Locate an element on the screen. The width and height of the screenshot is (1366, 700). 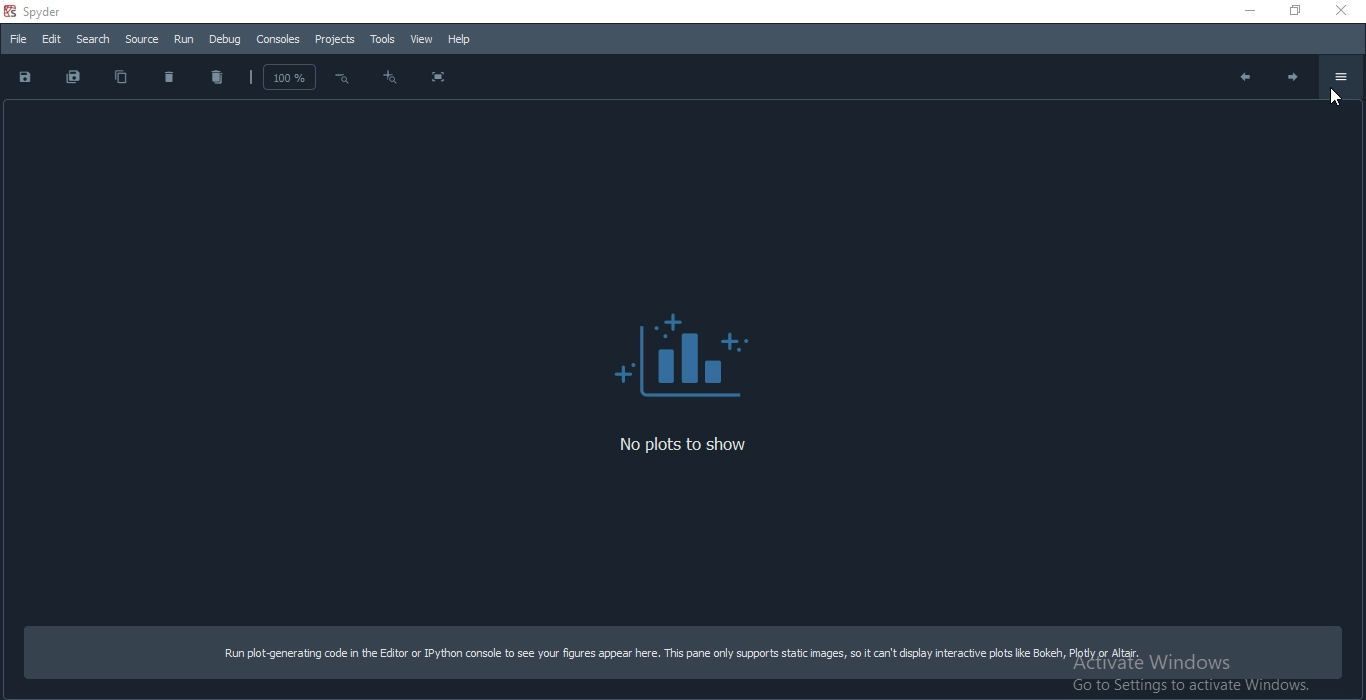
Consoles is located at coordinates (278, 40).